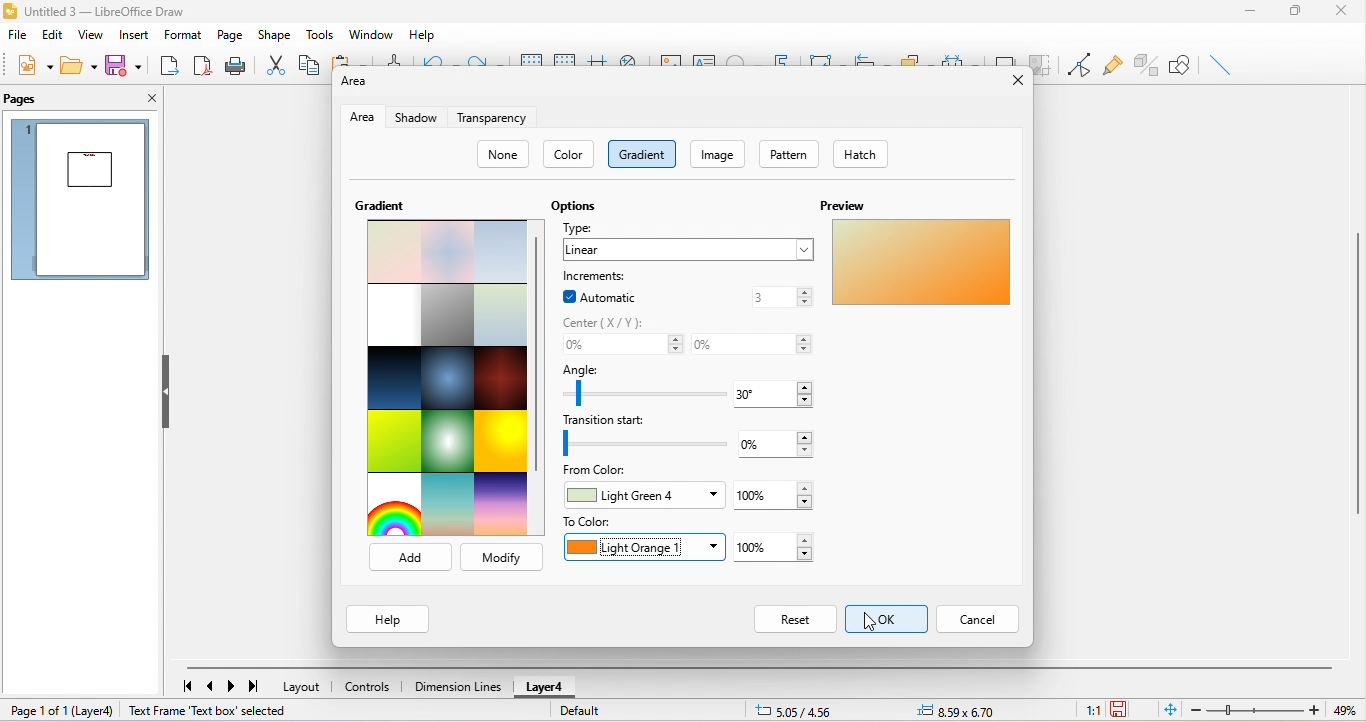  Describe the element at coordinates (234, 688) in the screenshot. I see `next page` at that location.